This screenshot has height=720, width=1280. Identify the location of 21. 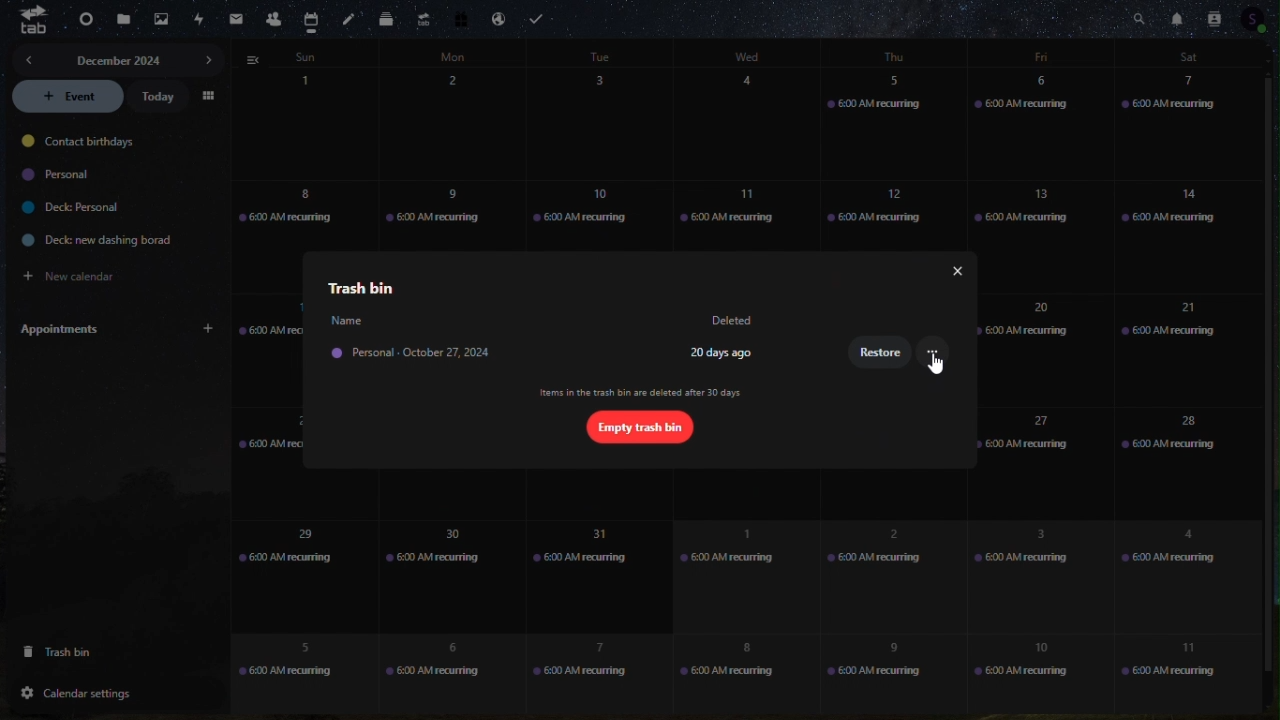
(1174, 346).